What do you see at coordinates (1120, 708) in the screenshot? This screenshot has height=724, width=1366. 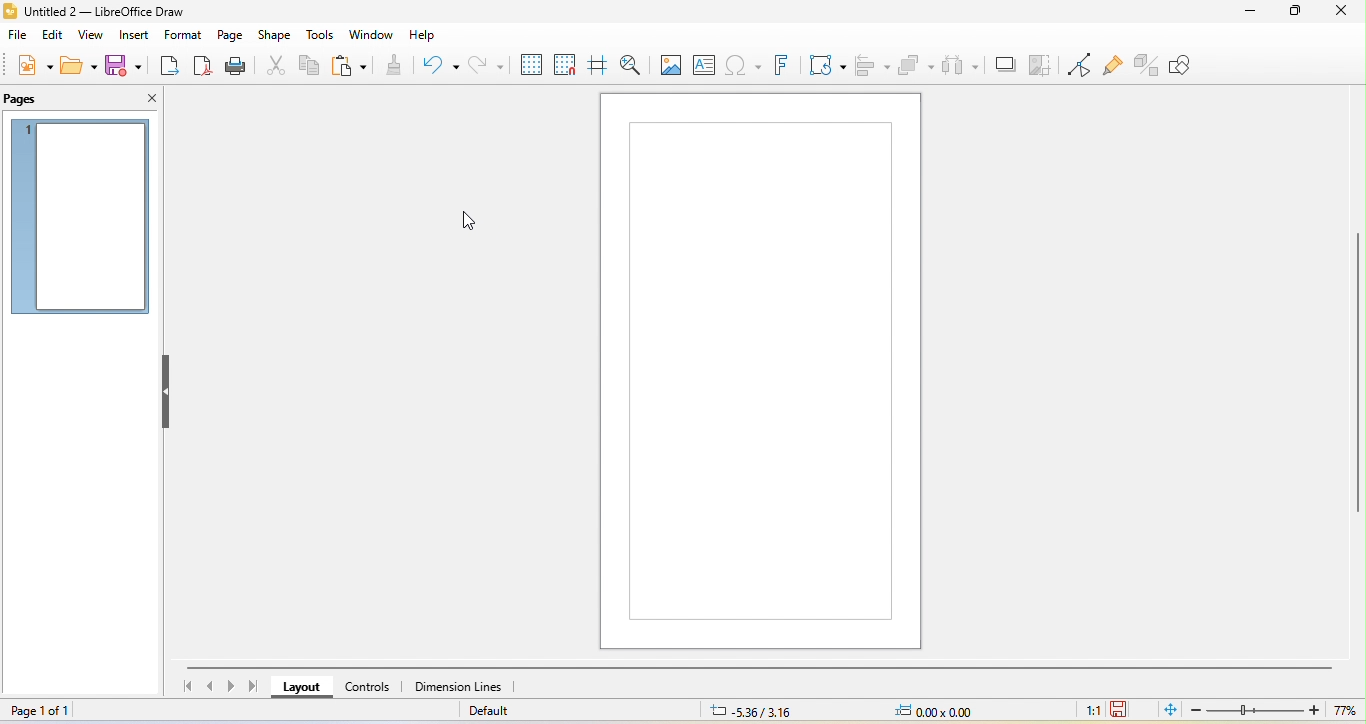 I see `click to save the document` at bounding box center [1120, 708].